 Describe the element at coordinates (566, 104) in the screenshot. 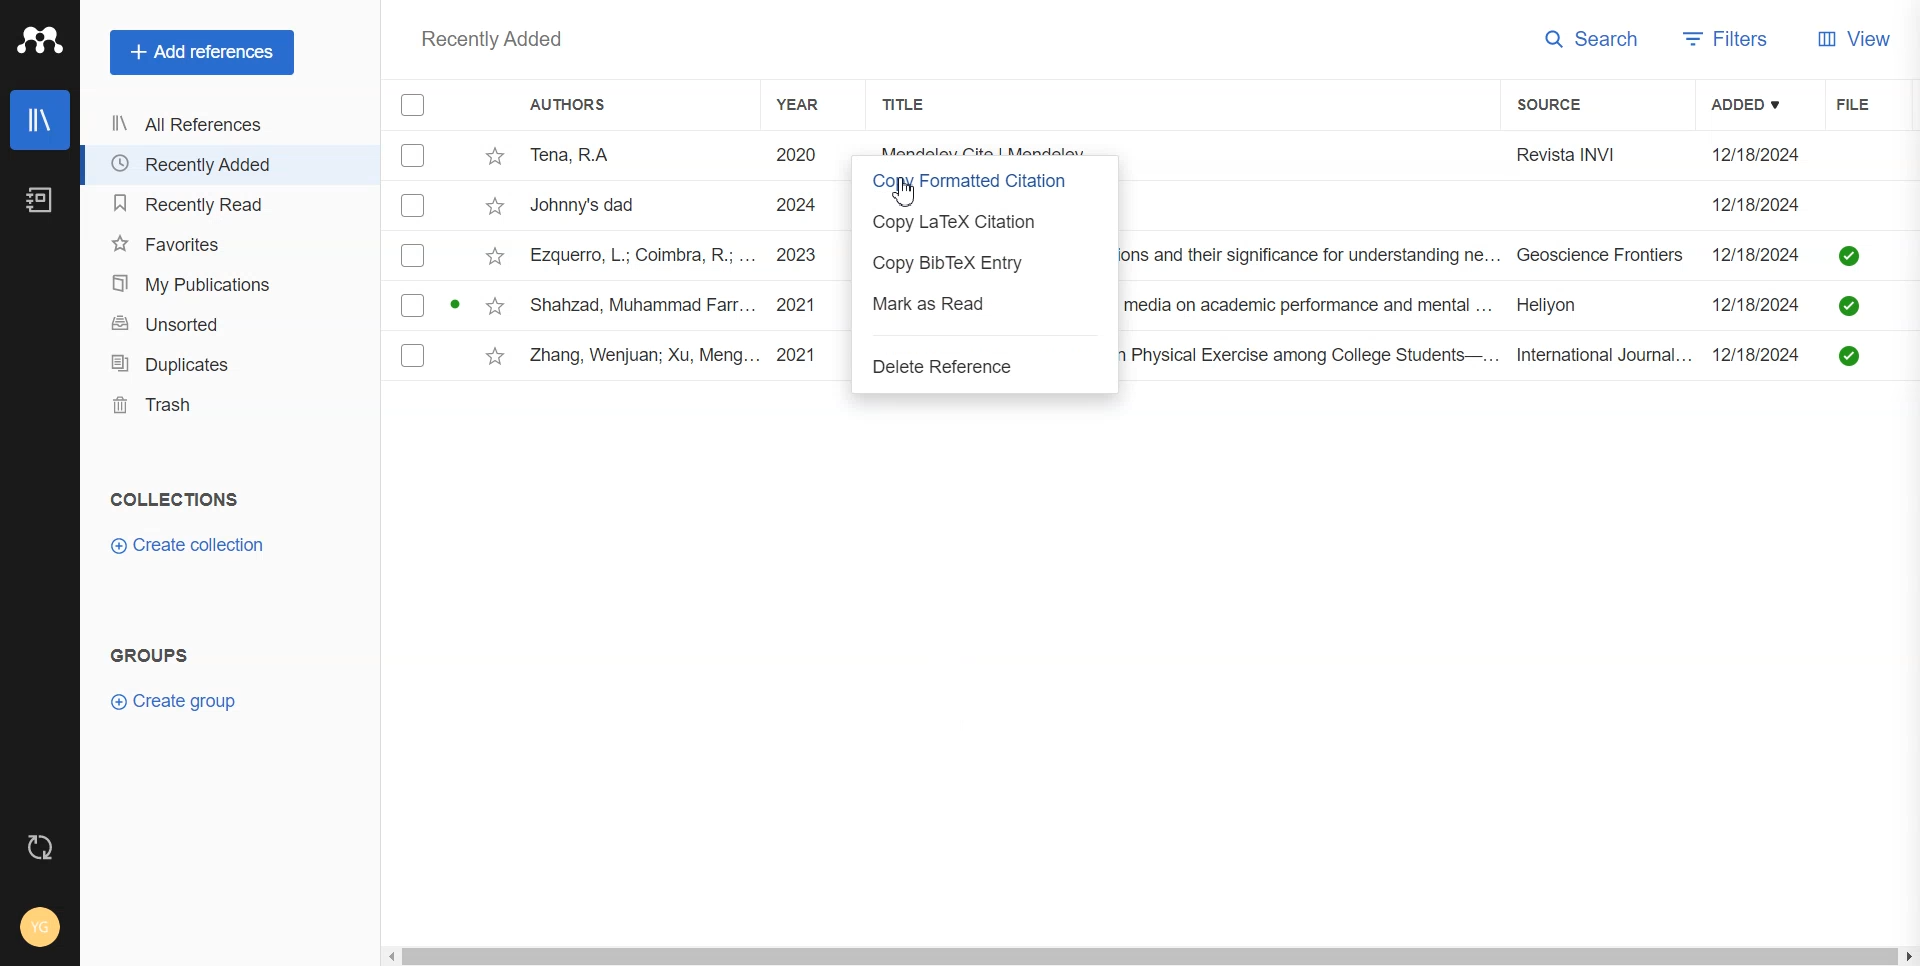

I see `Authors` at that location.